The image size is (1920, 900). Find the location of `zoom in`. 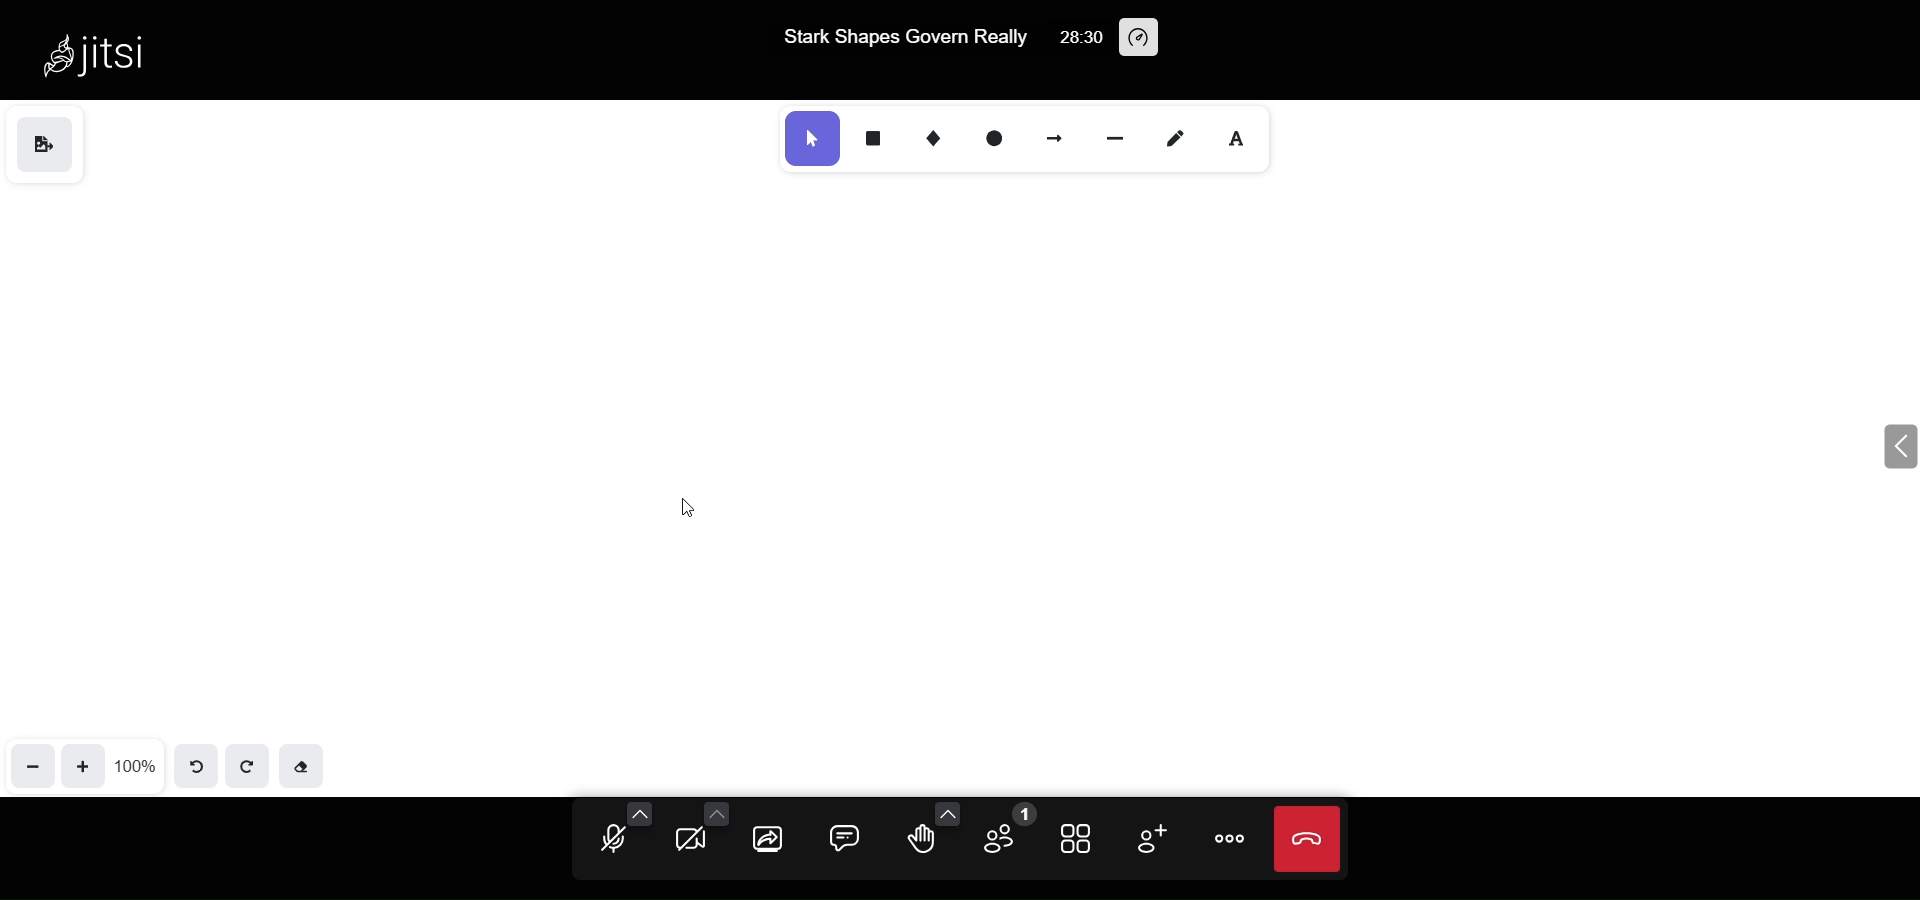

zoom in is located at coordinates (85, 764).